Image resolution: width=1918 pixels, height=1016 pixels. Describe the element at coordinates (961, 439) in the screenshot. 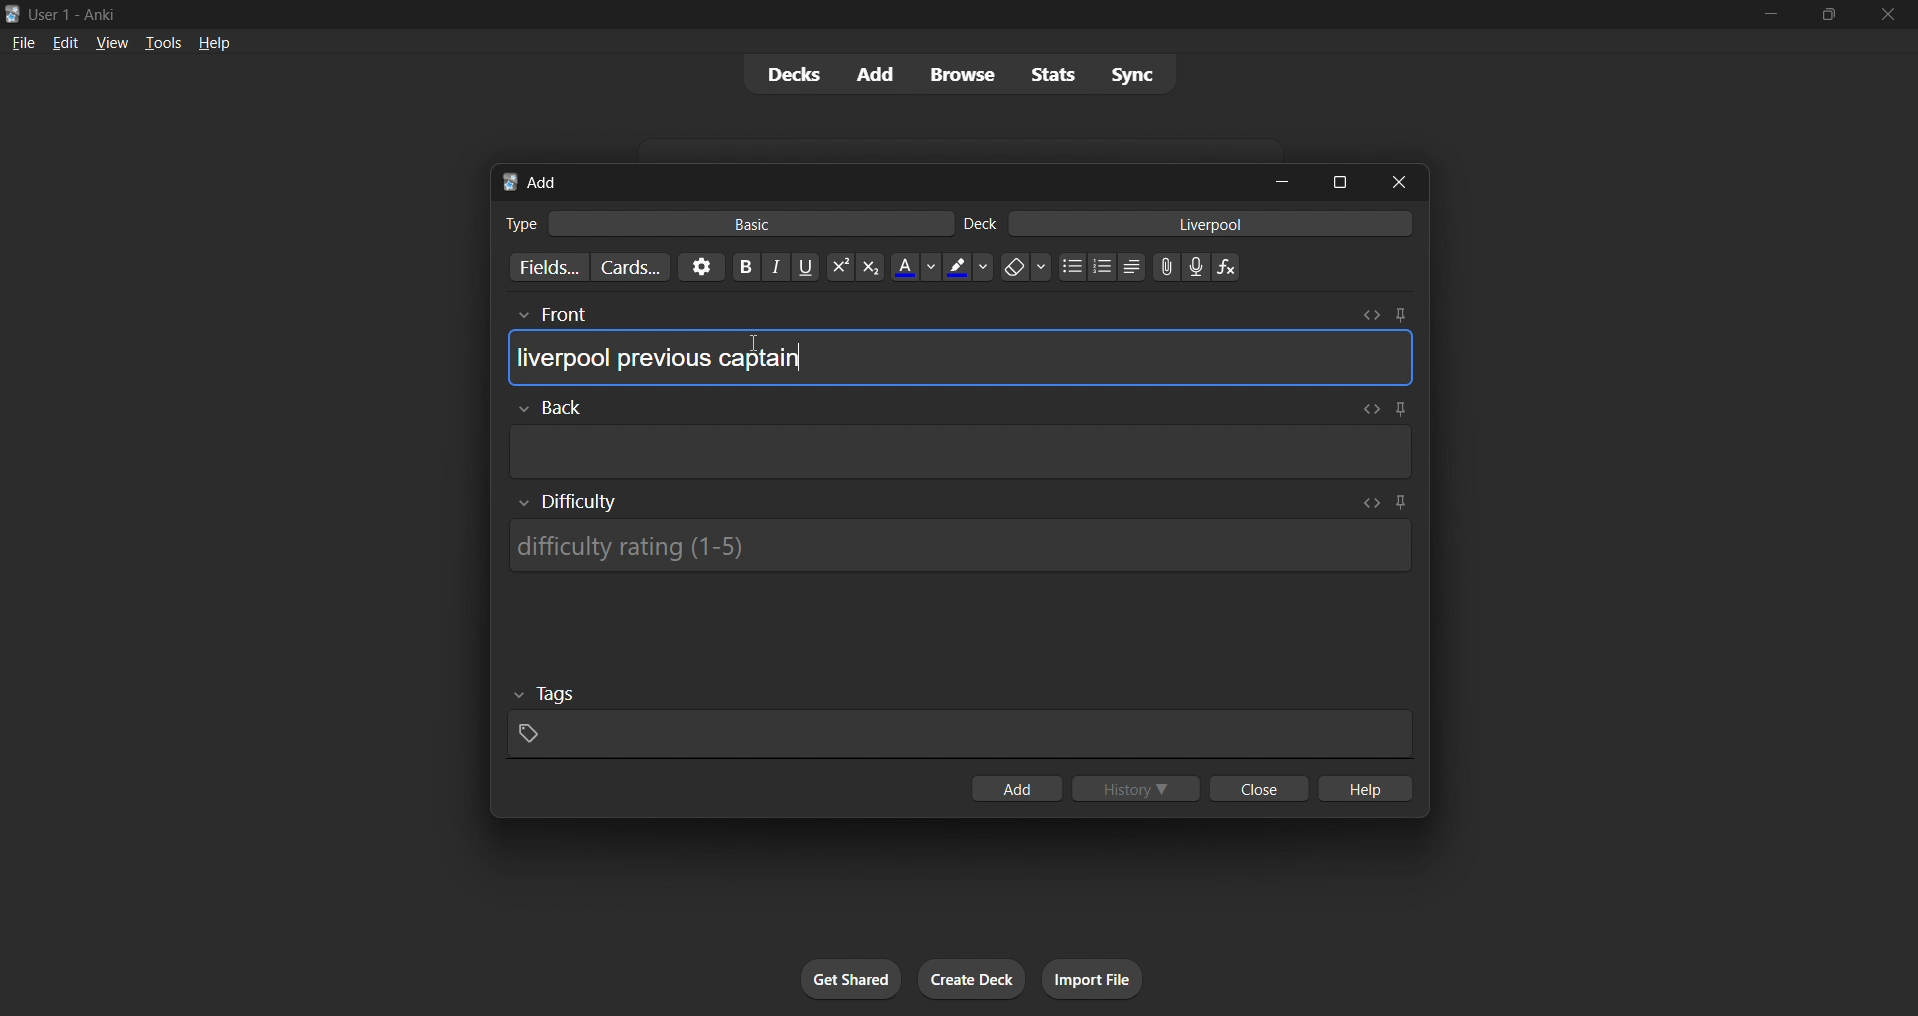

I see `card back input box` at that location.